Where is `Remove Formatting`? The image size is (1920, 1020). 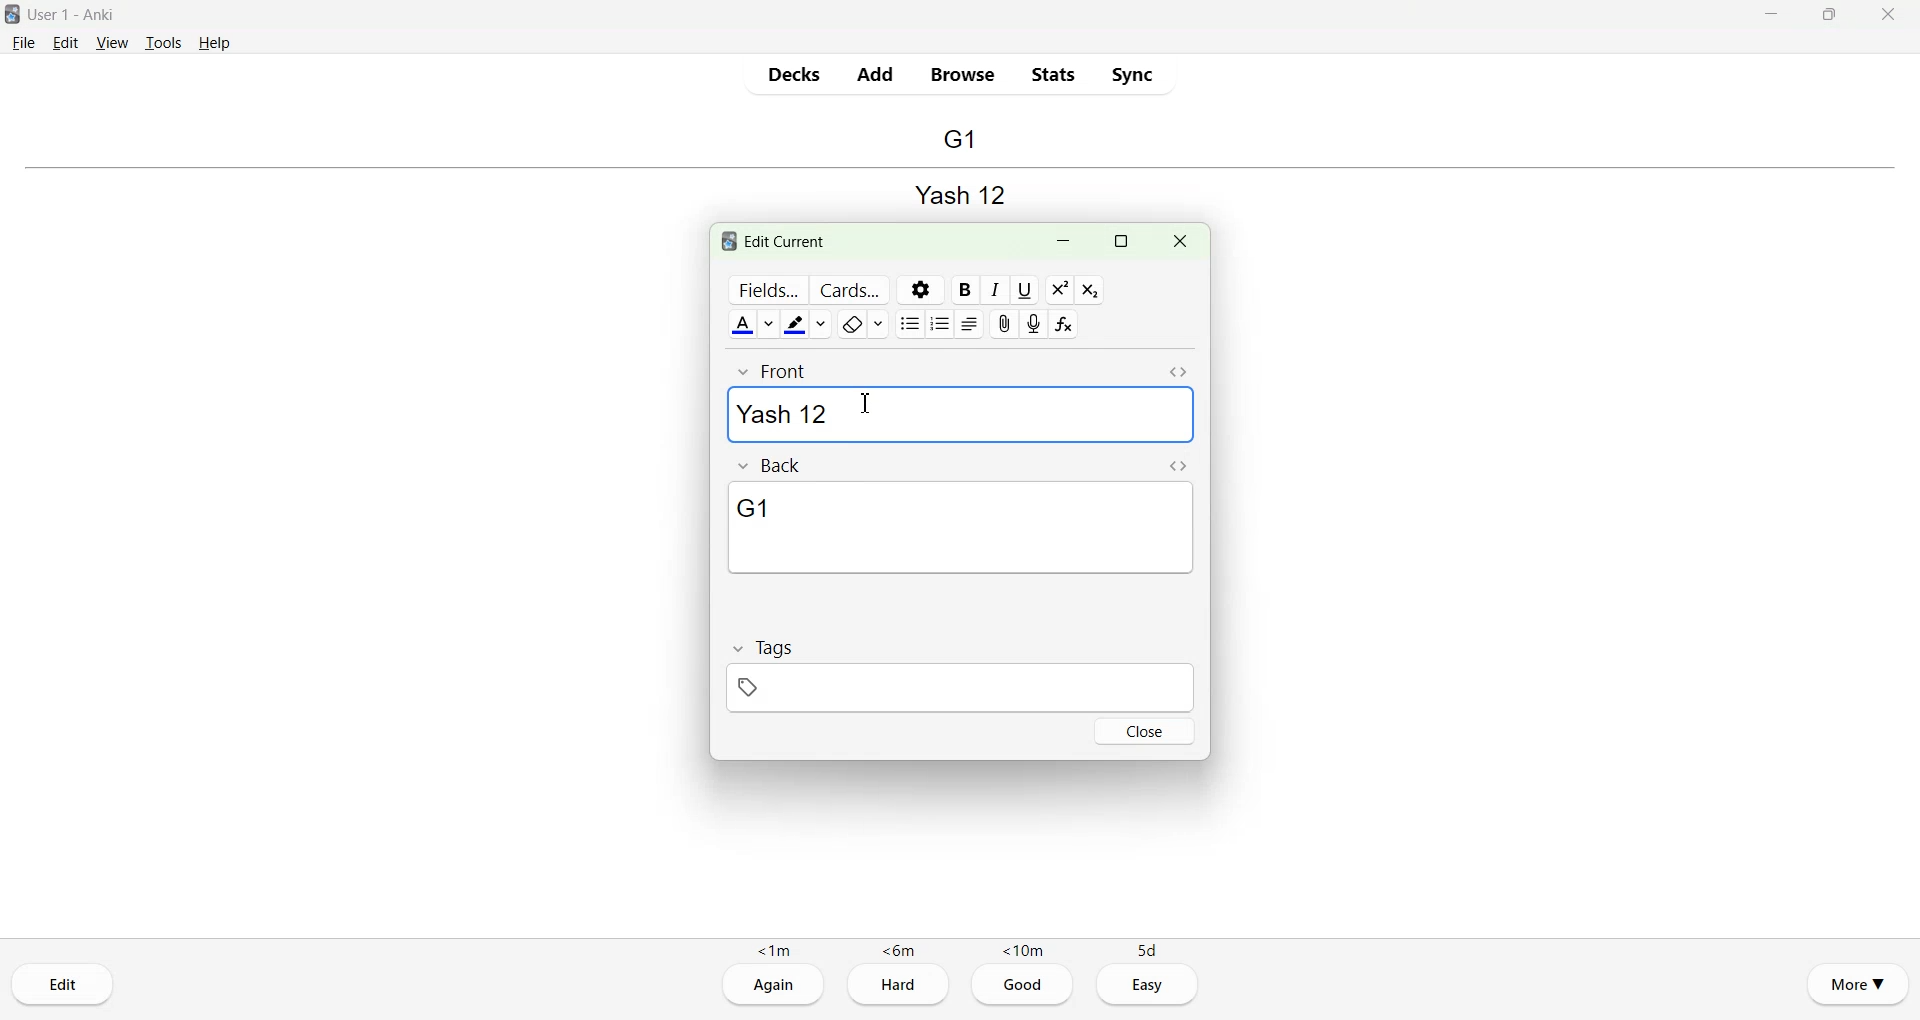 Remove Formatting is located at coordinates (853, 324).